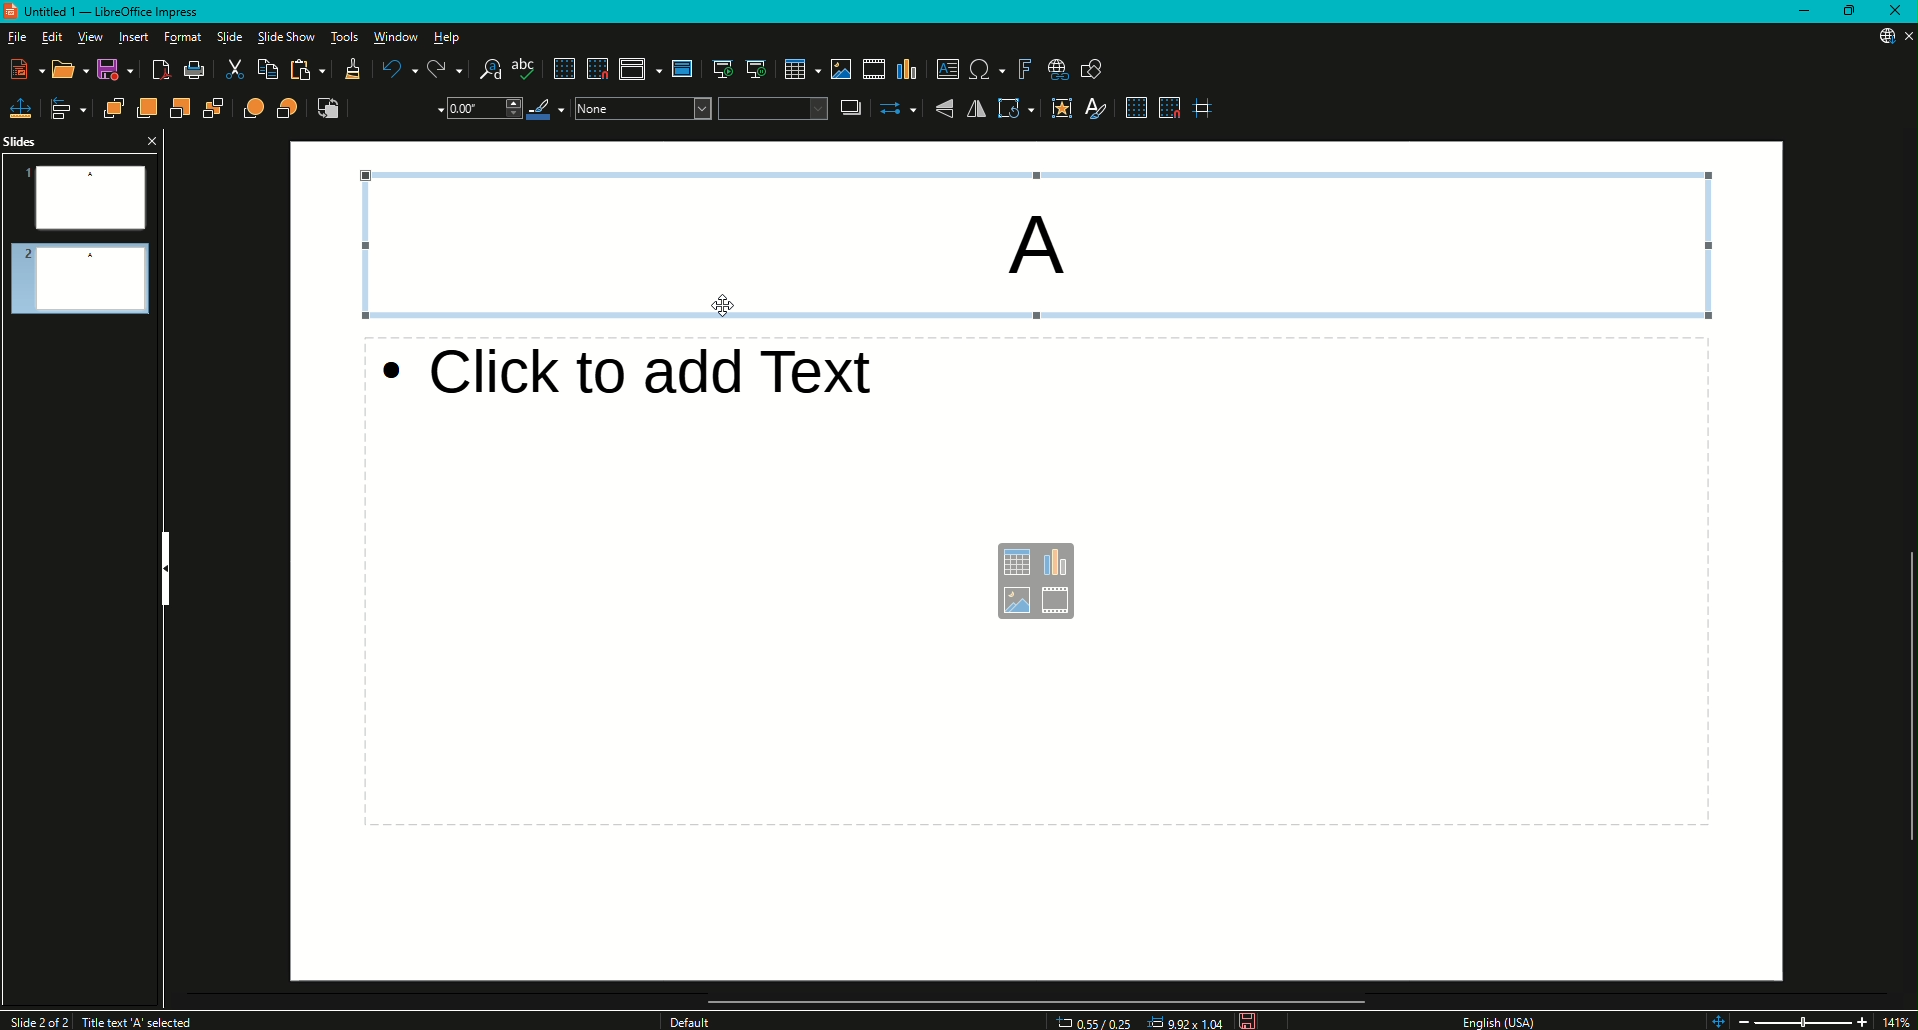  I want to click on Slide Show, so click(287, 38).